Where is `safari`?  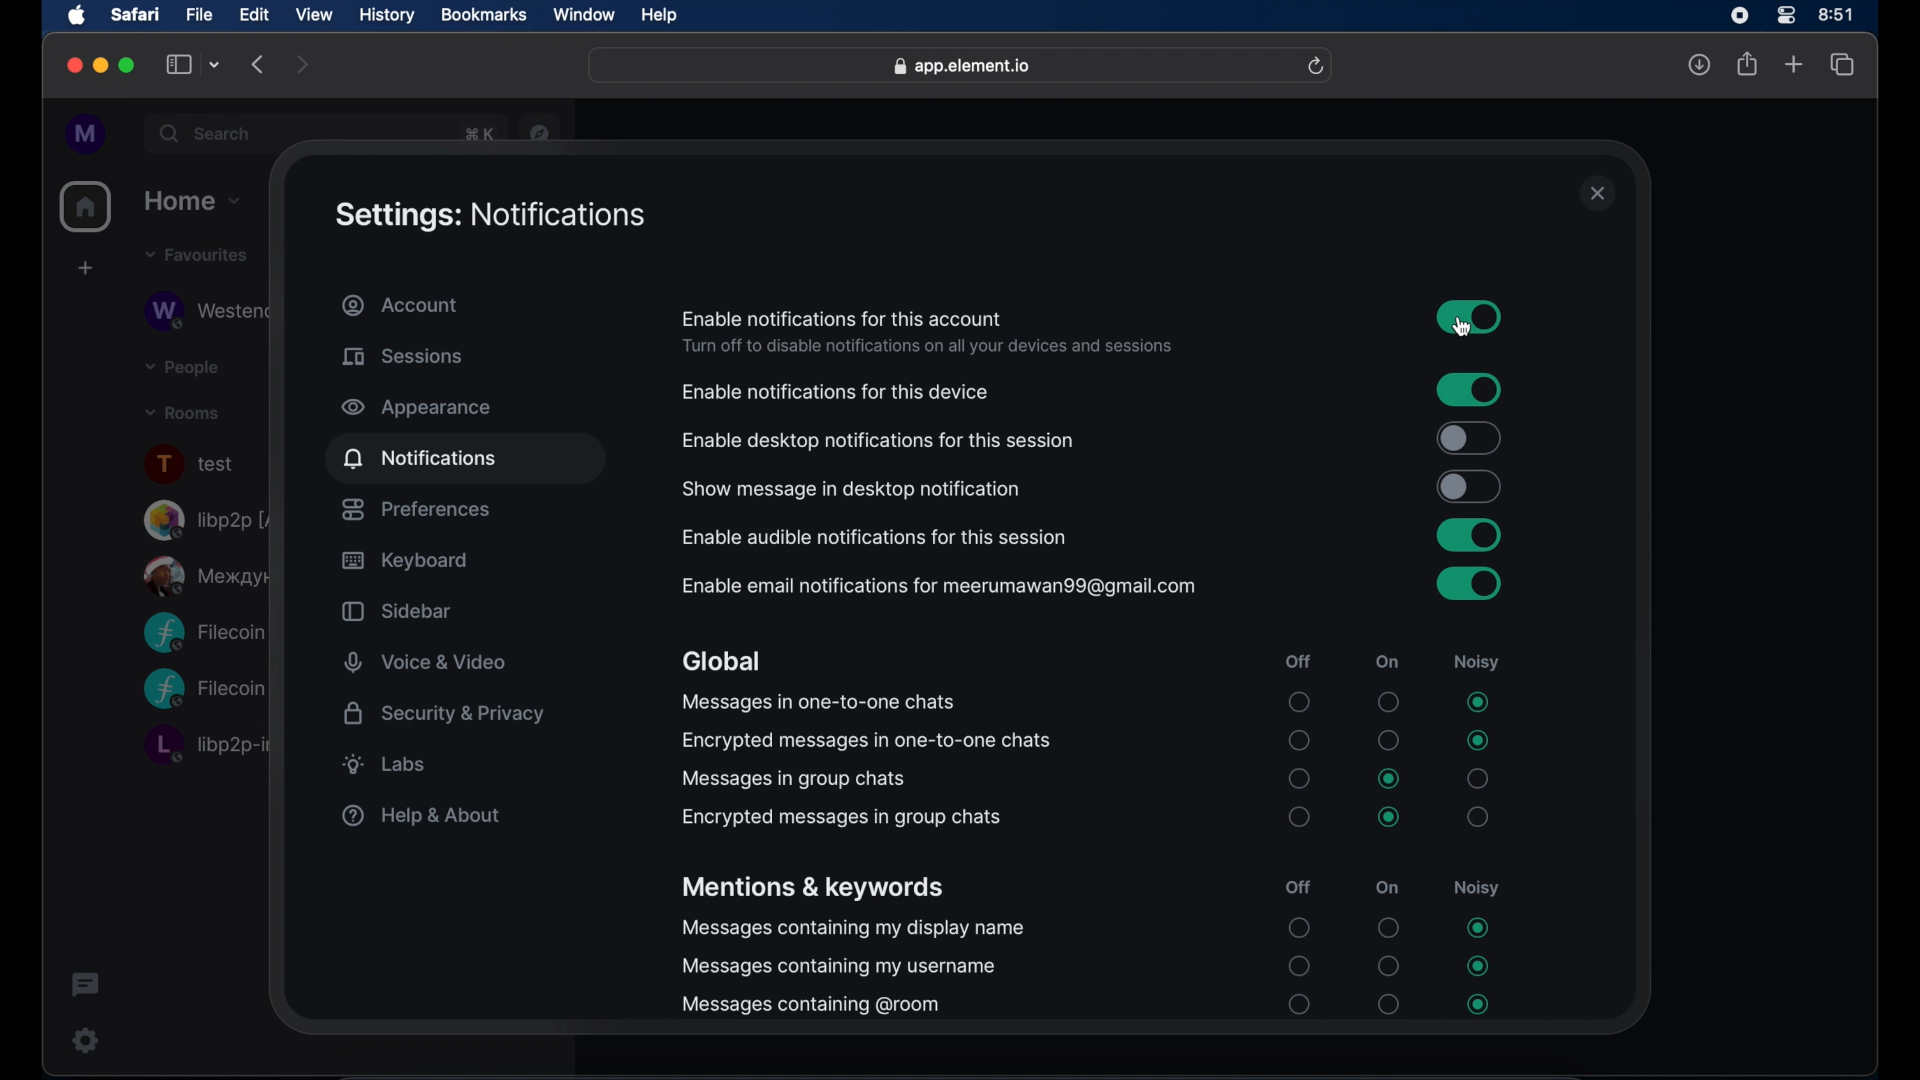 safari is located at coordinates (137, 15).